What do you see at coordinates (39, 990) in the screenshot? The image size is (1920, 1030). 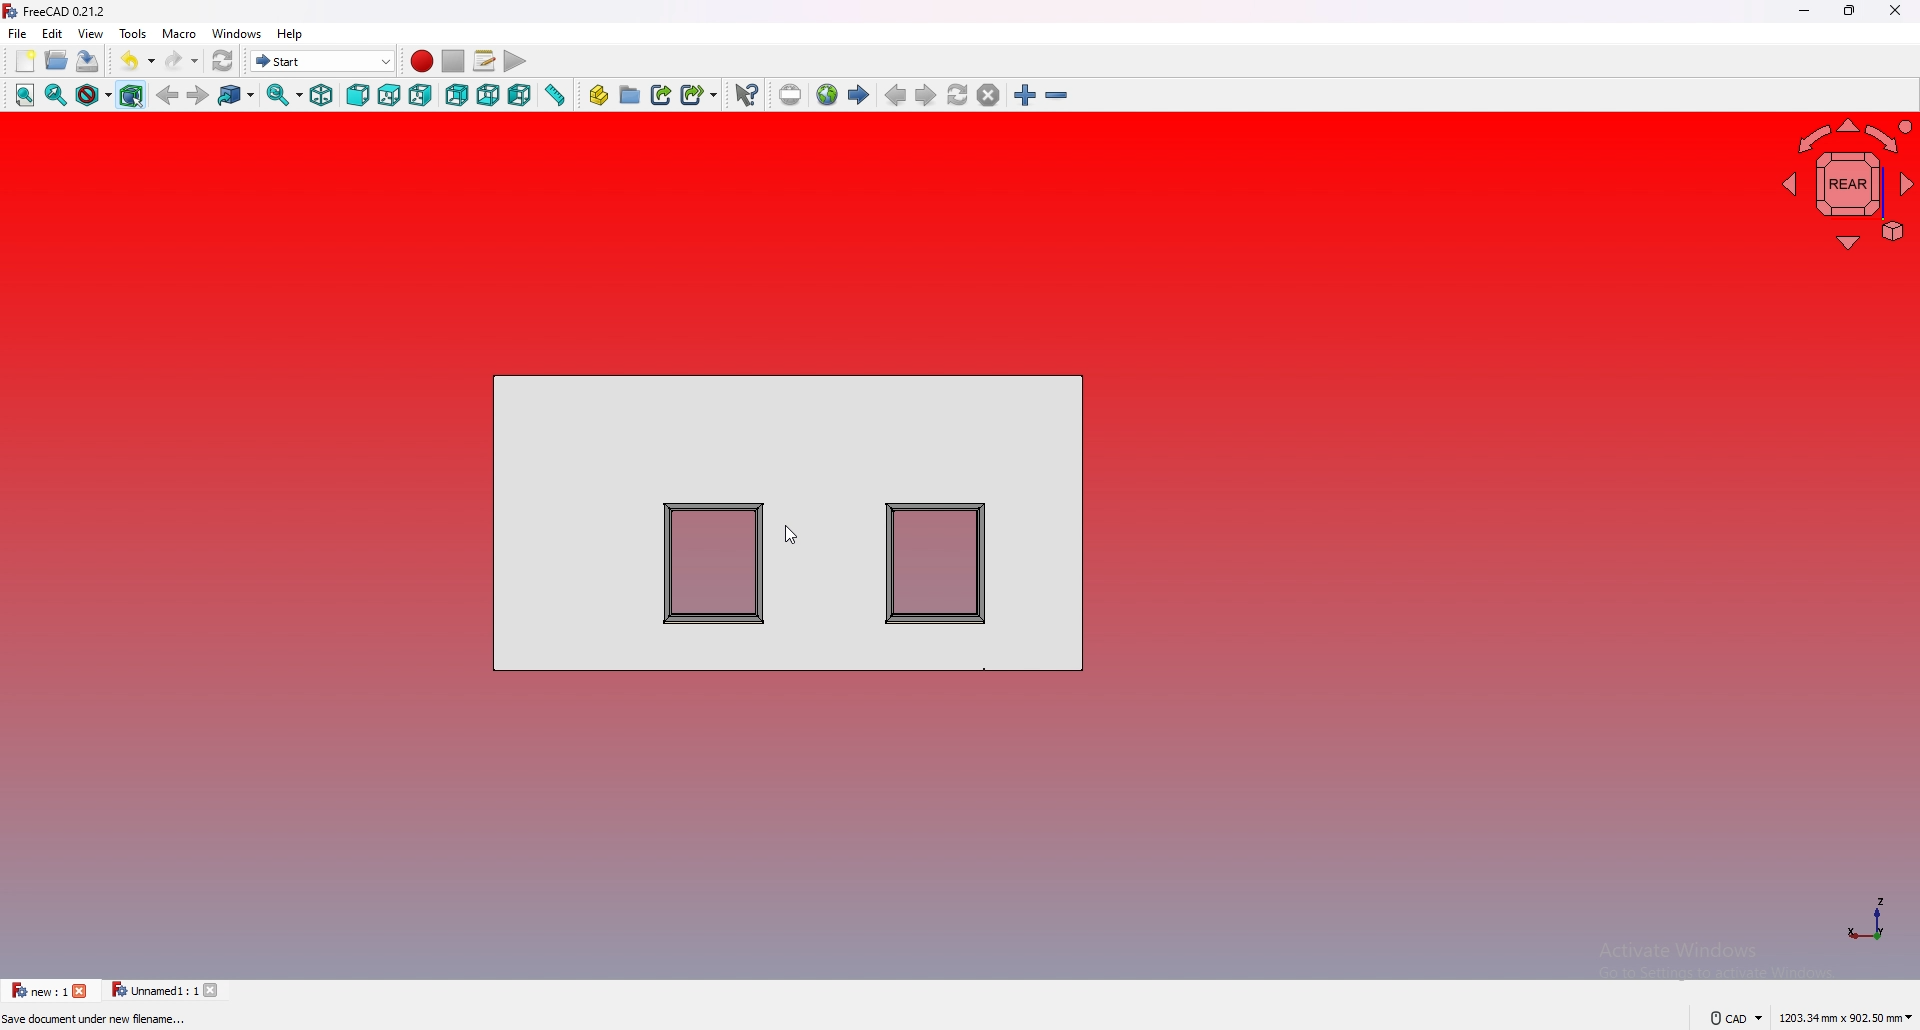 I see `new: 1` at bounding box center [39, 990].